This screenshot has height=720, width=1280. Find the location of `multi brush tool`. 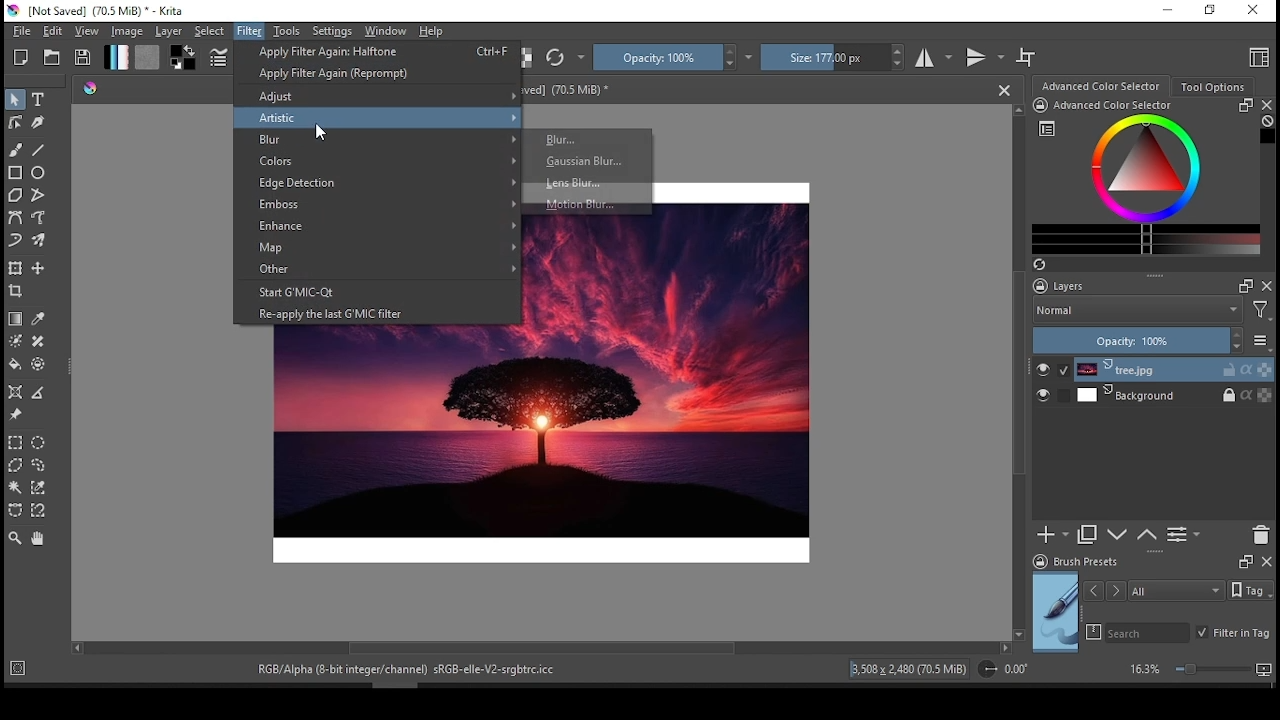

multi brush tool is located at coordinates (40, 240).